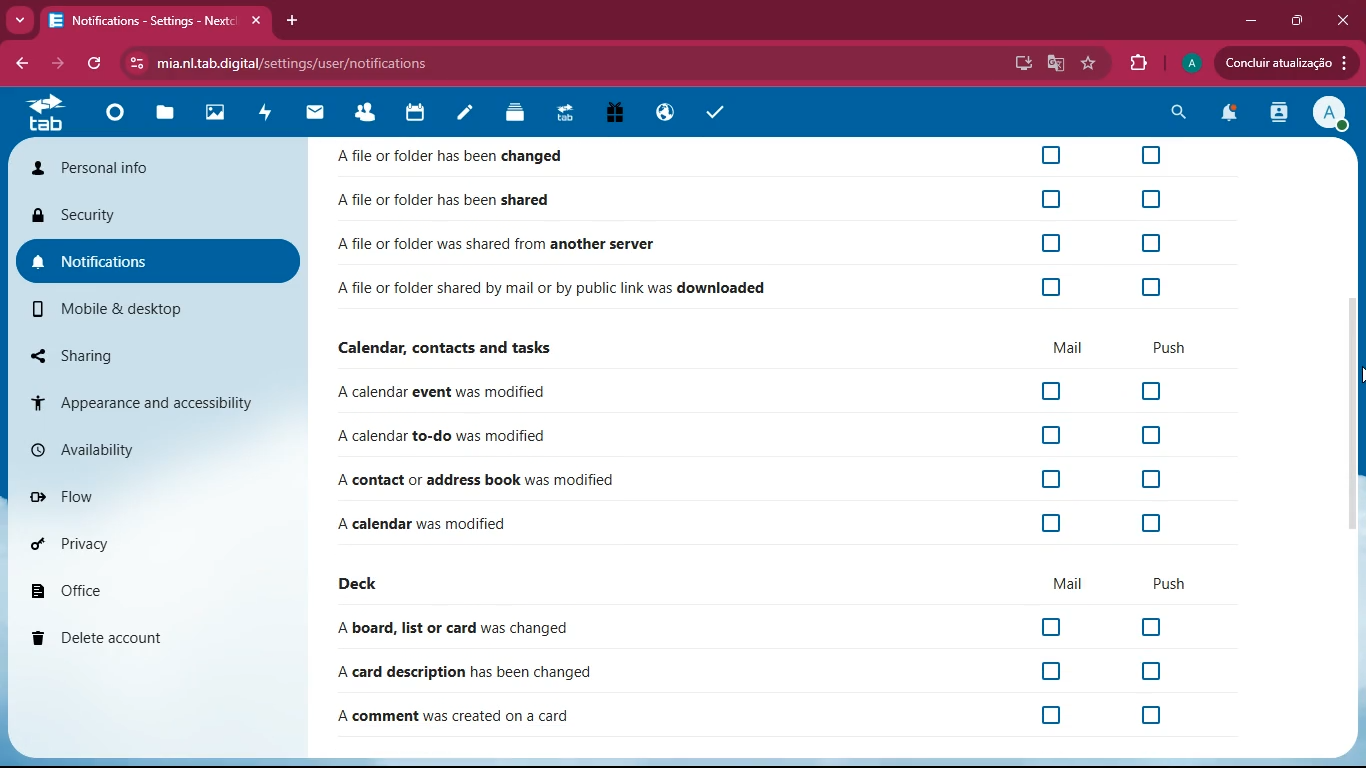  What do you see at coordinates (1153, 671) in the screenshot?
I see `off` at bounding box center [1153, 671].